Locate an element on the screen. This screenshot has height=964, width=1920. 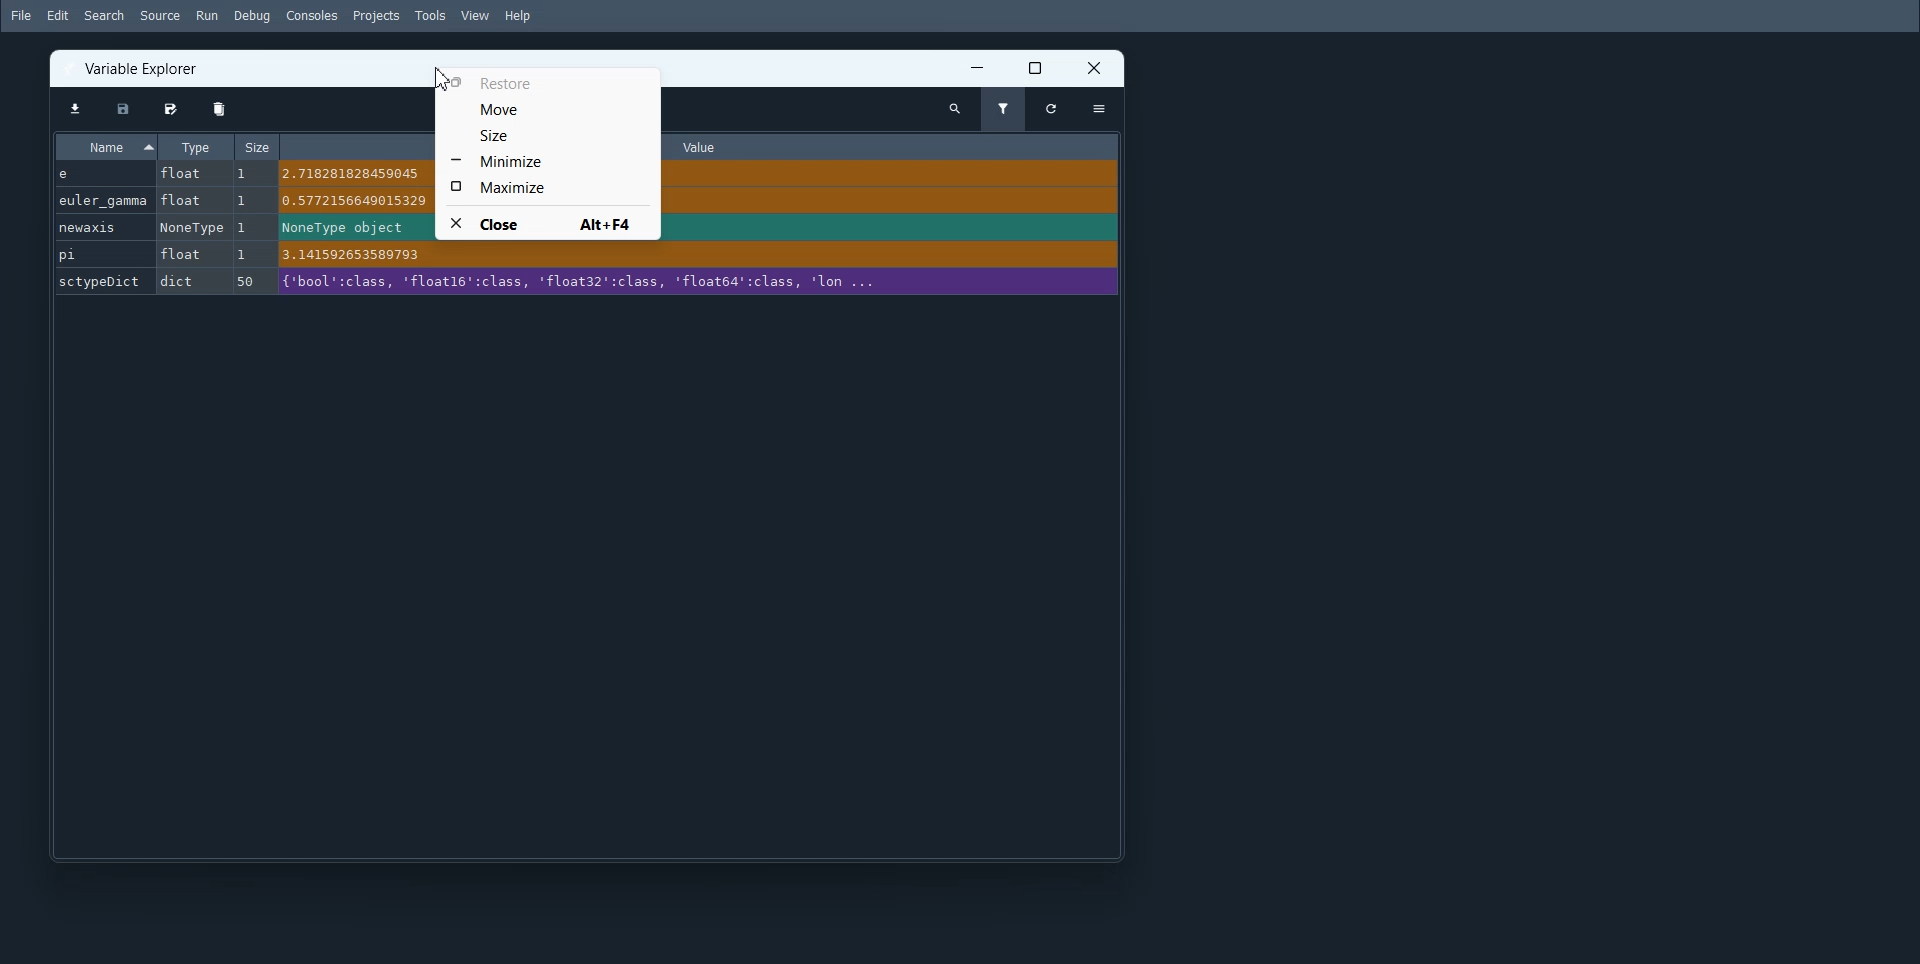
Variable Explorer is located at coordinates (144, 67).